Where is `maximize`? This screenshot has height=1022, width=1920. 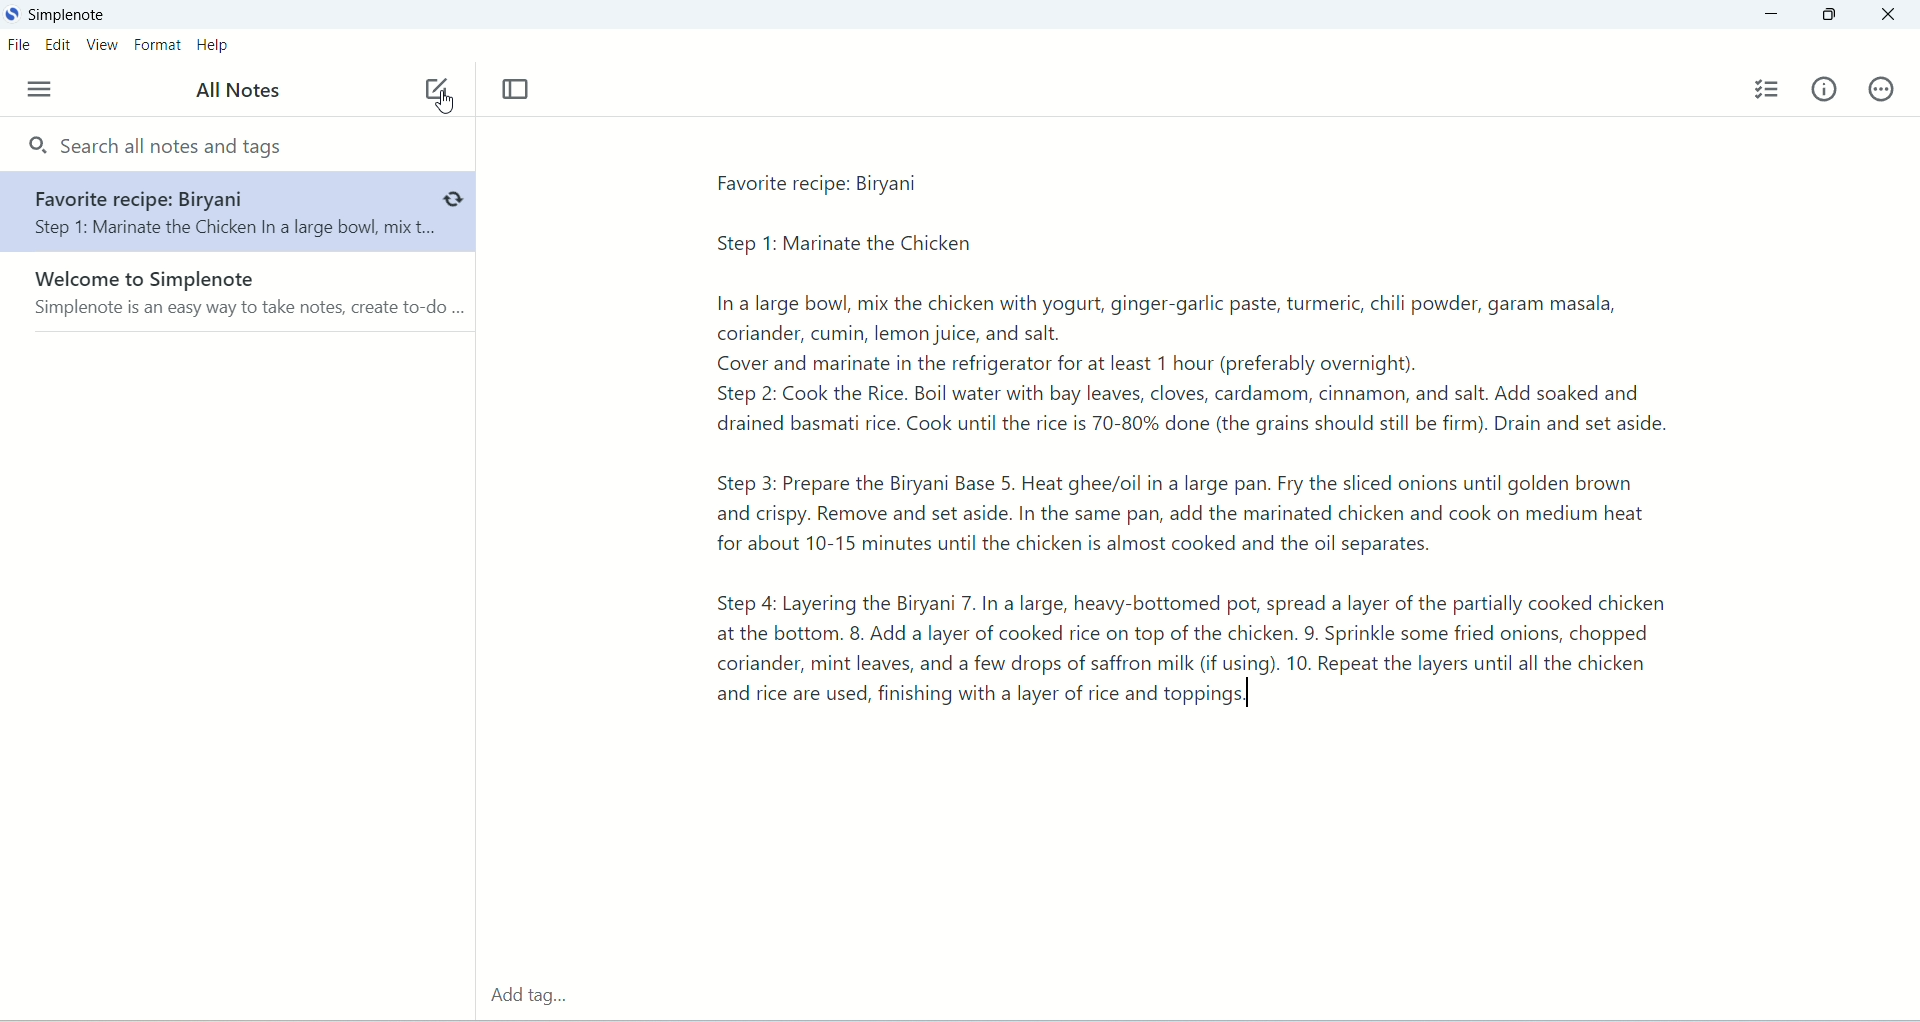
maximize is located at coordinates (1823, 19).